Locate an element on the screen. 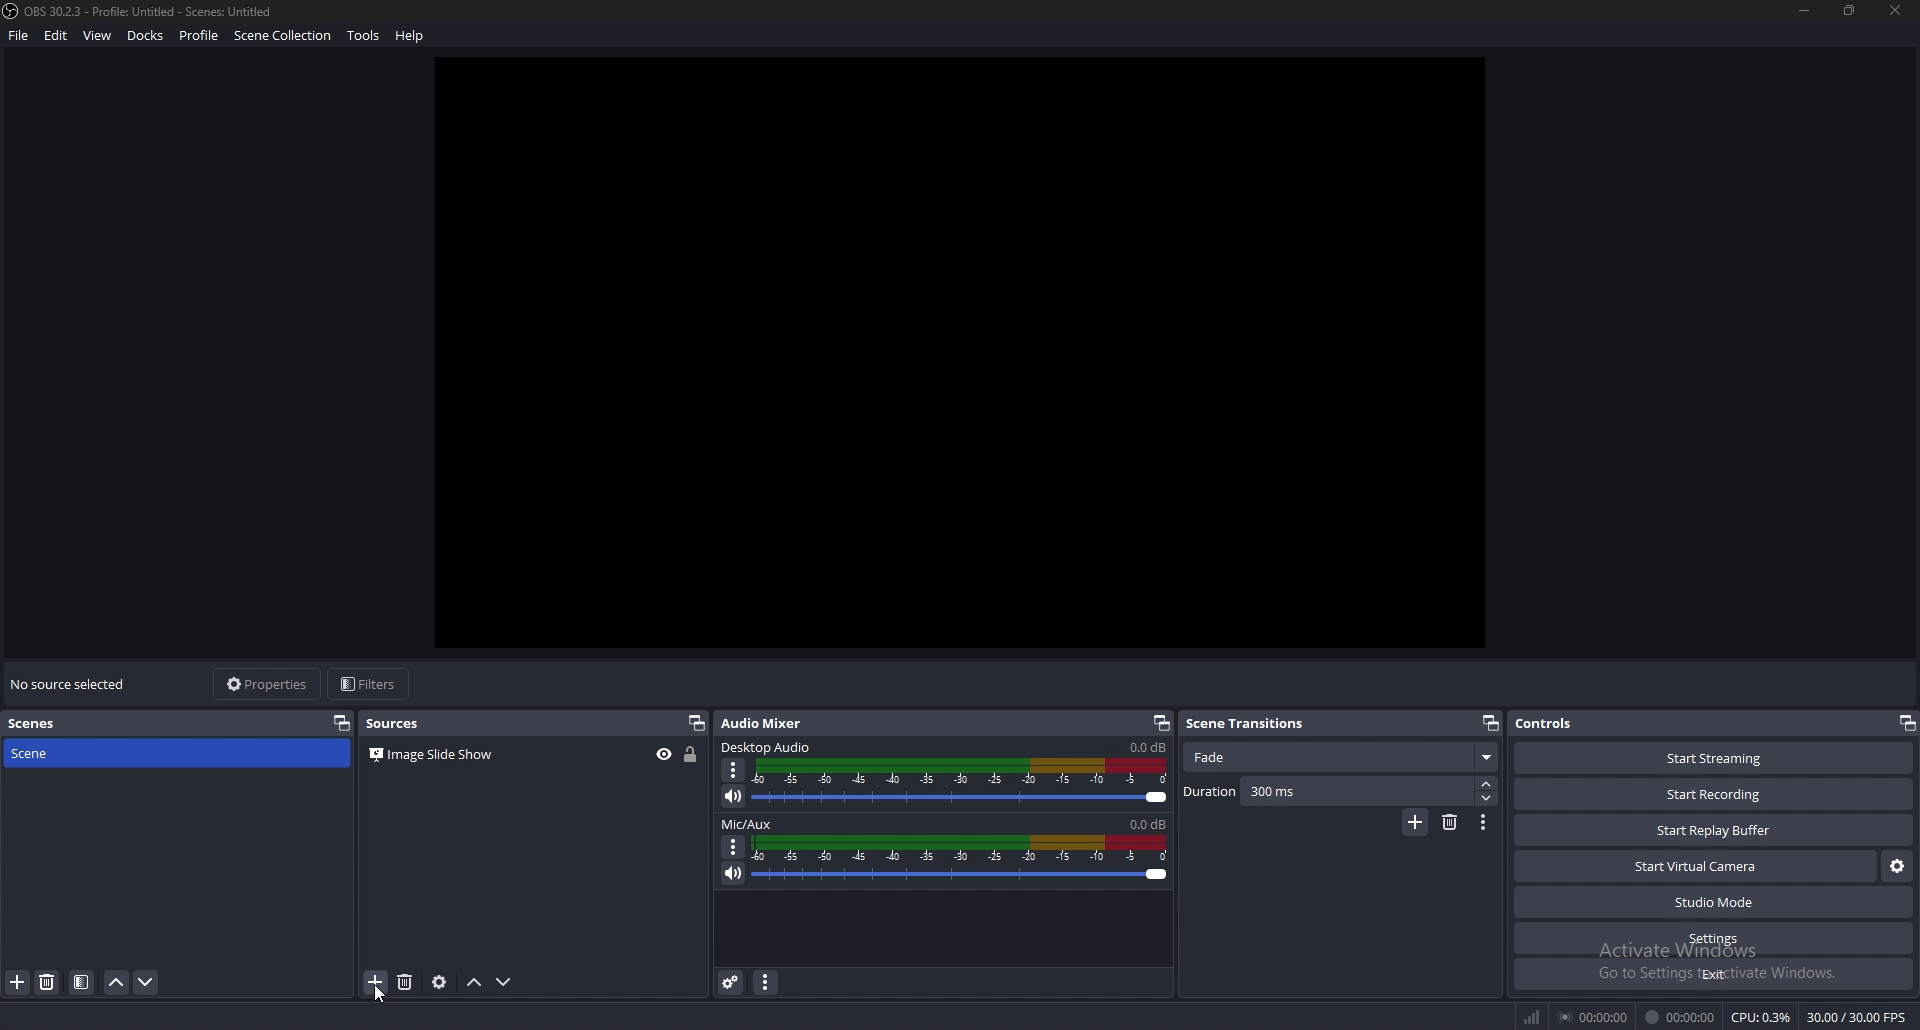 Image resolution: width=1920 pixels, height=1030 pixels. scenes is located at coordinates (51, 723).